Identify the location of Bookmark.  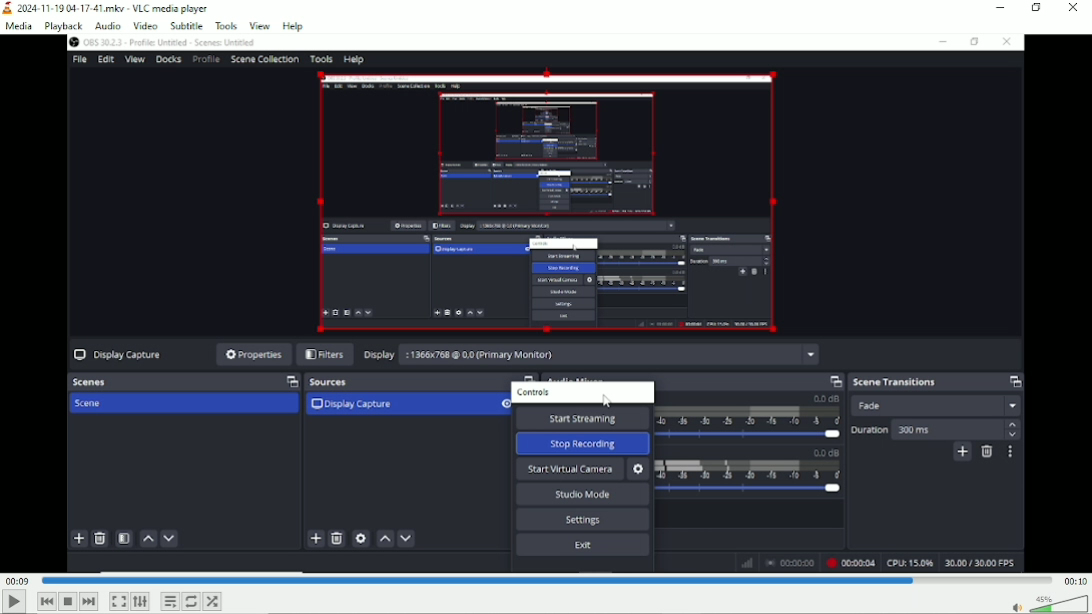
(544, 304).